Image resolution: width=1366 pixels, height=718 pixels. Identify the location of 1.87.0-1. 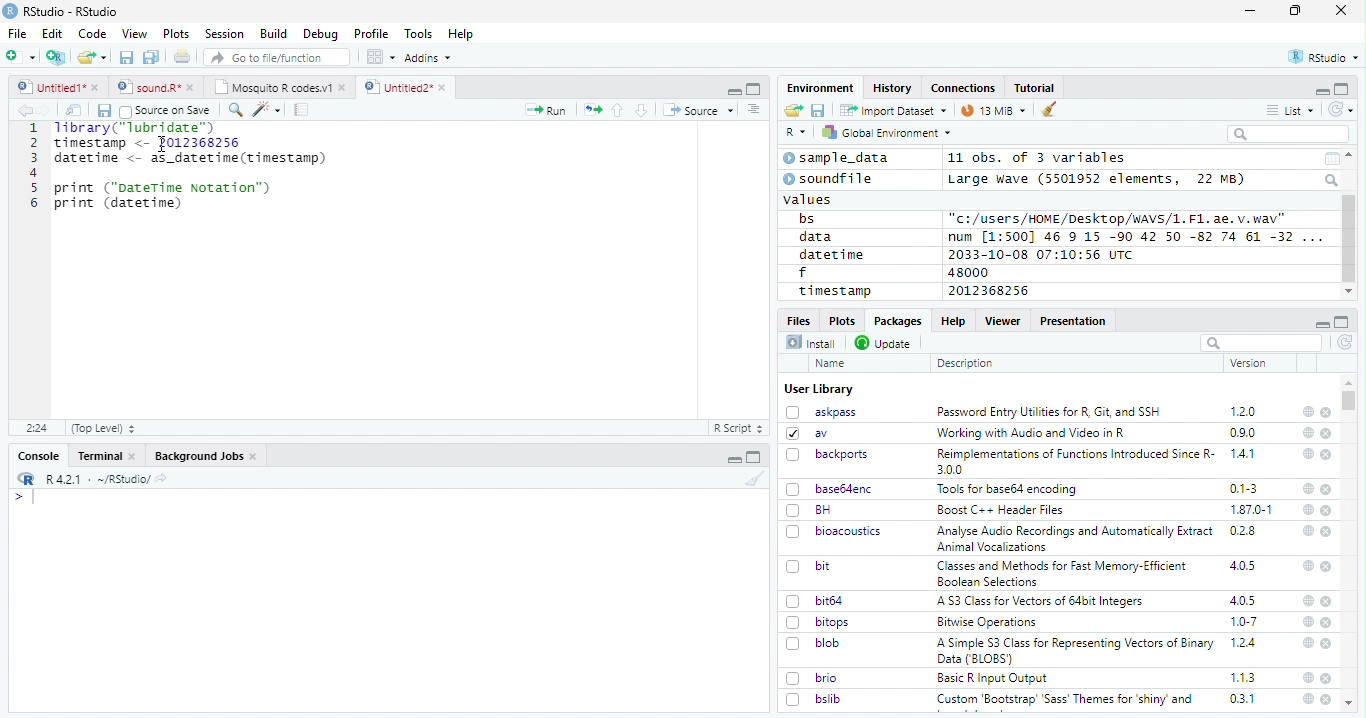
(1251, 510).